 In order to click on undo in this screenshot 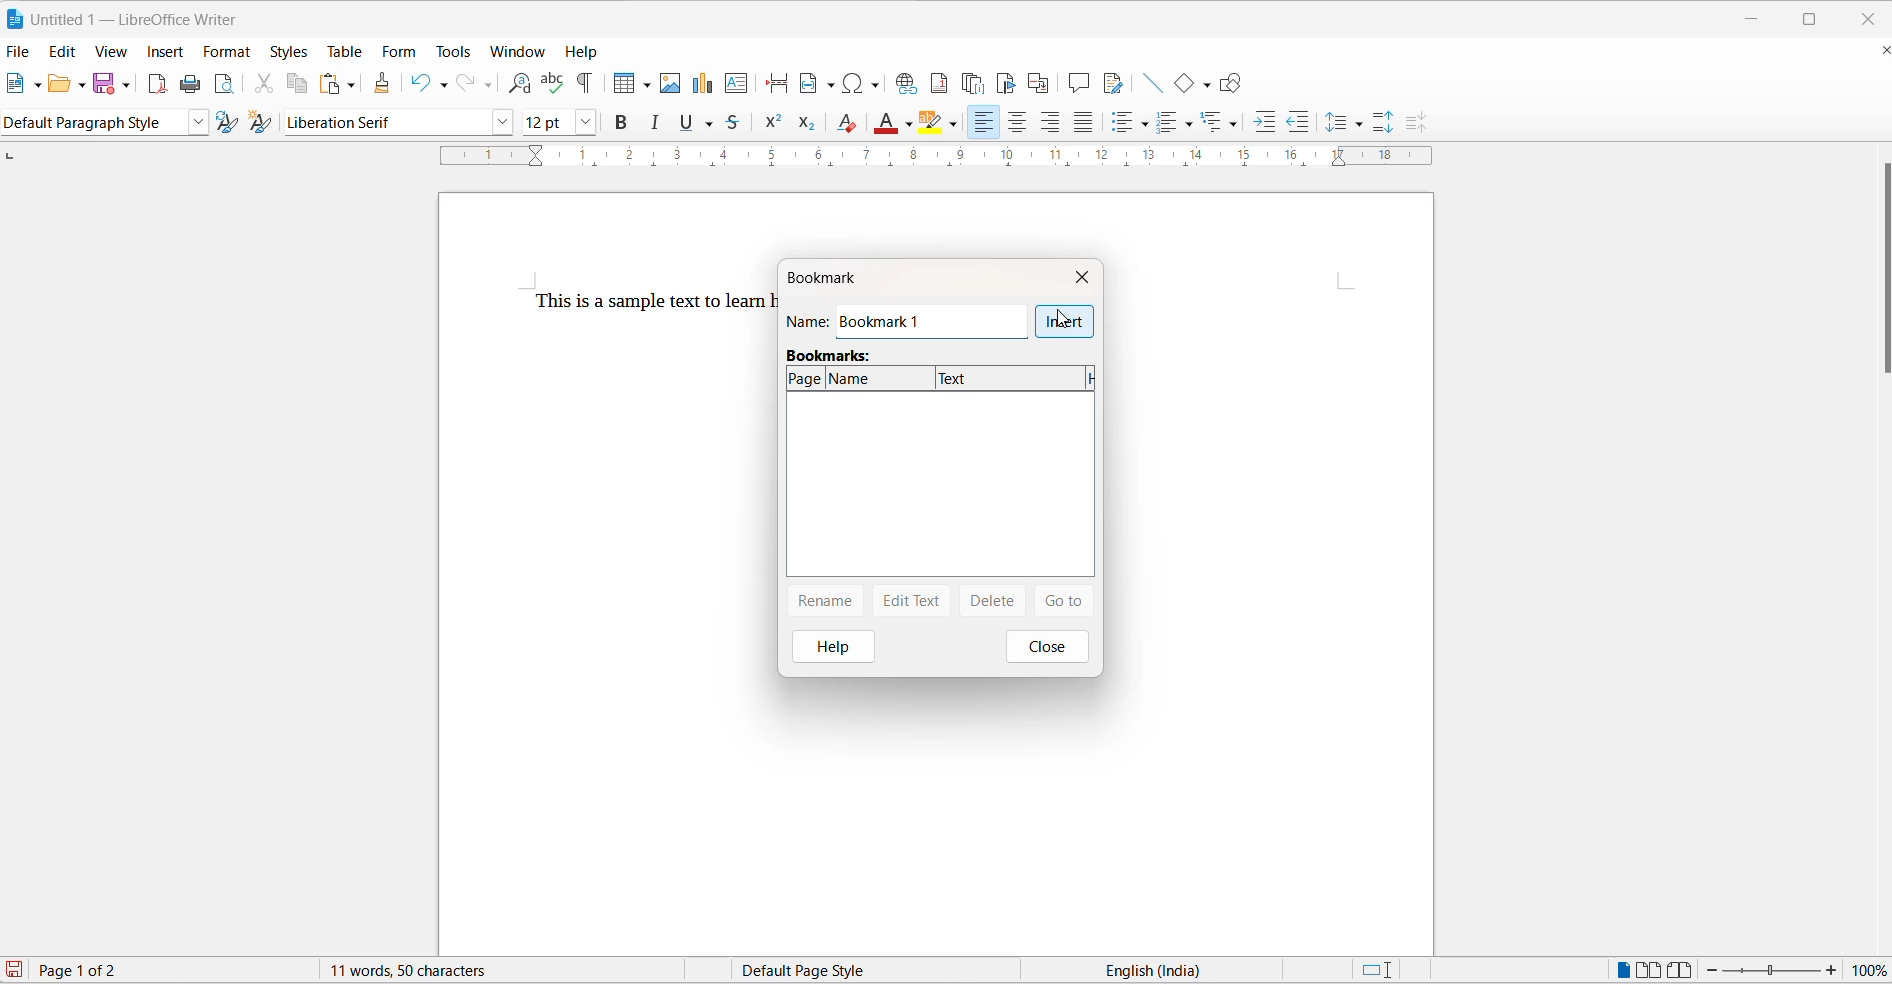, I will do `click(420, 84)`.